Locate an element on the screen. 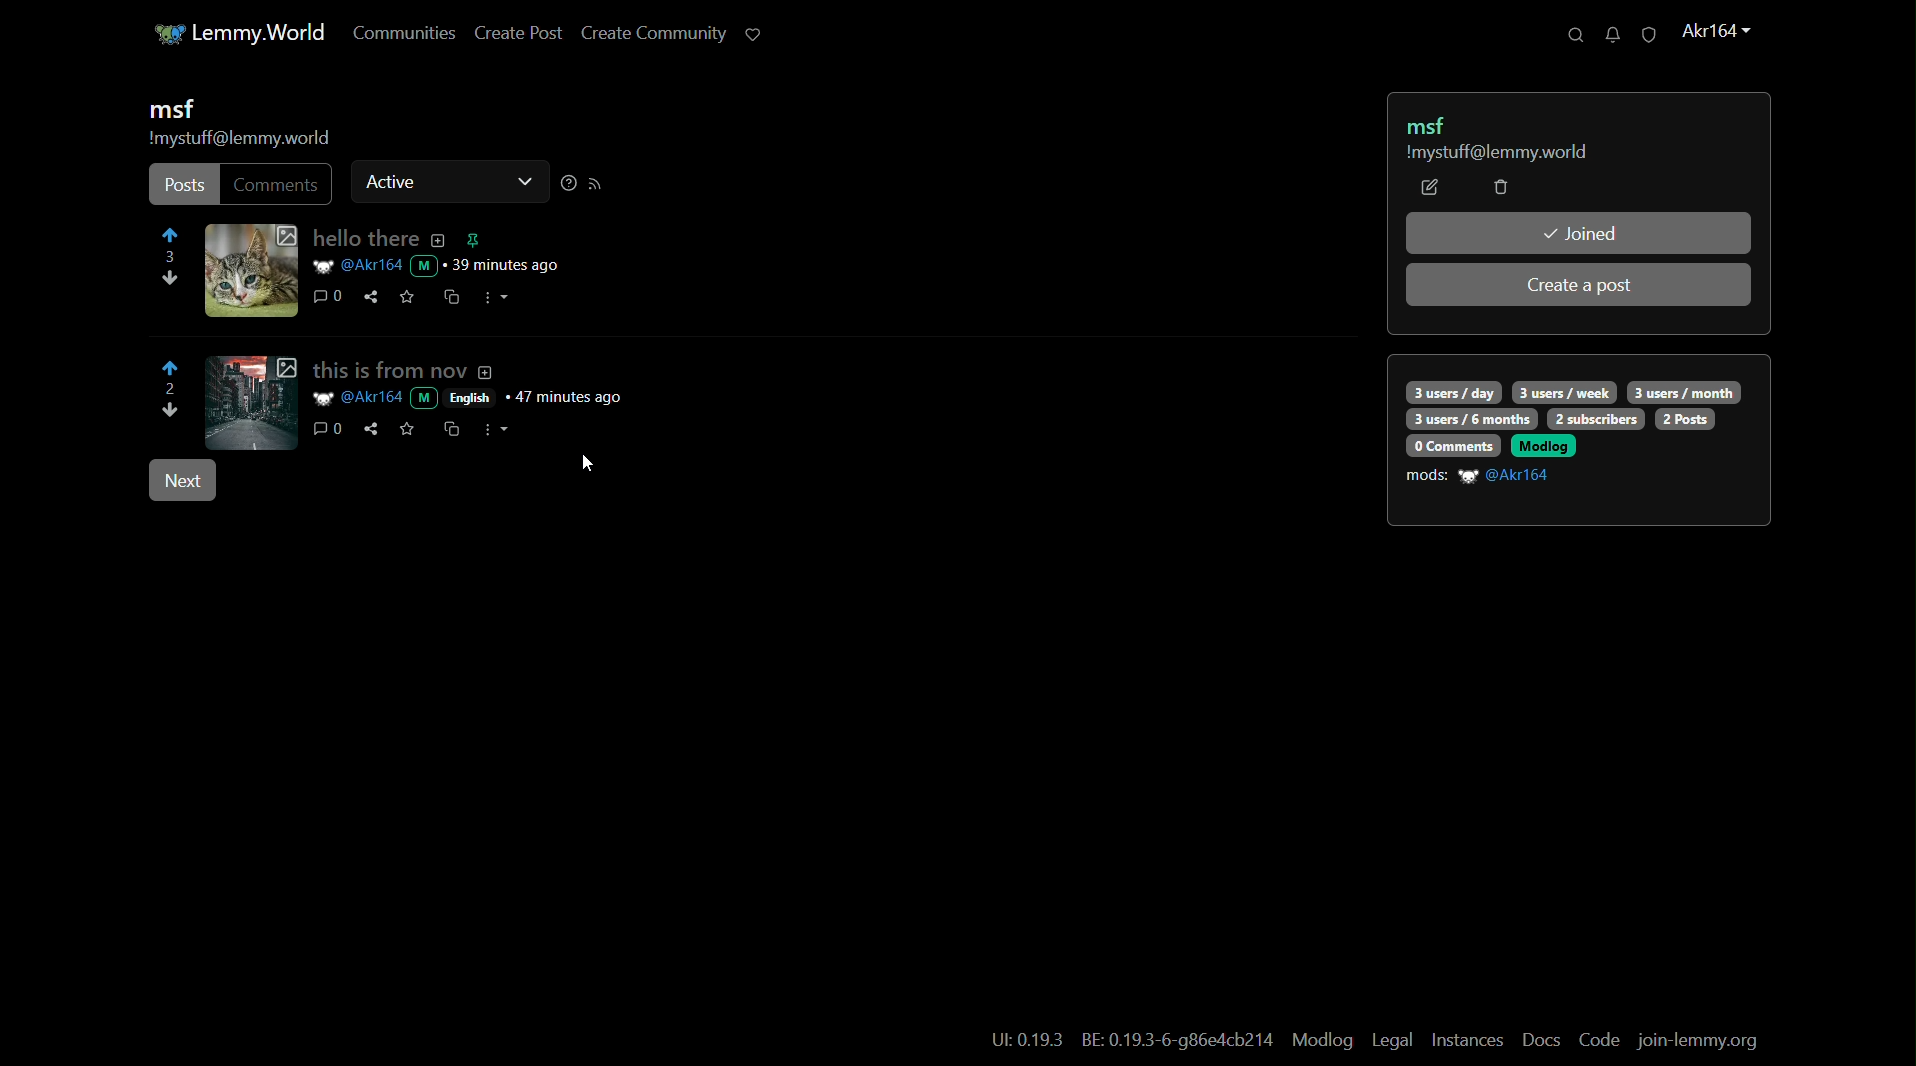 The width and height of the screenshot is (1916, 1066). support lemmy.world is located at coordinates (751, 33).